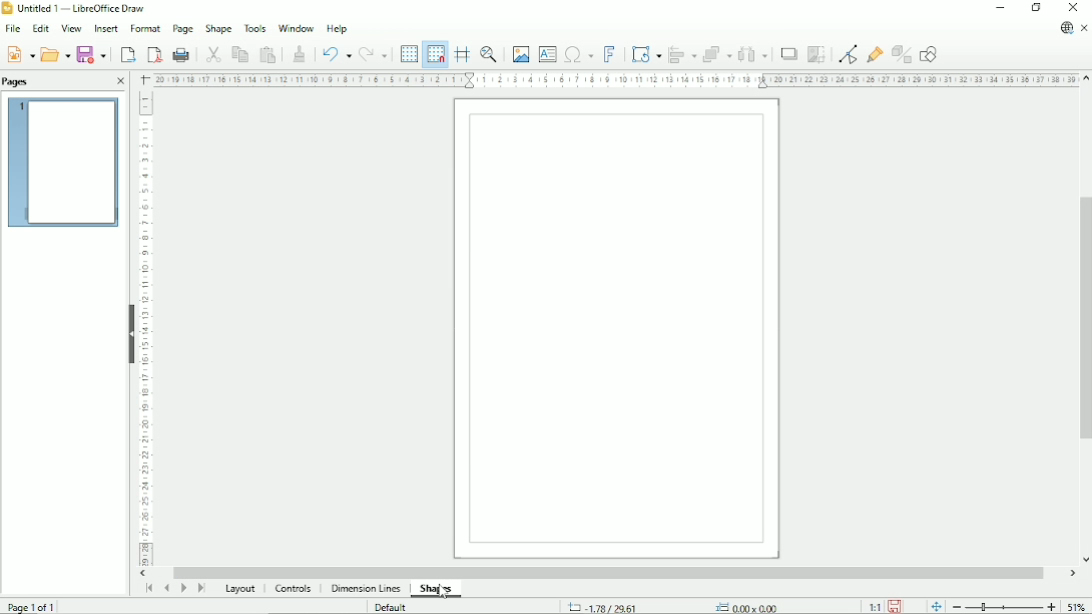  What do you see at coordinates (392, 606) in the screenshot?
I see `Default` at bounding box center [392, 606].